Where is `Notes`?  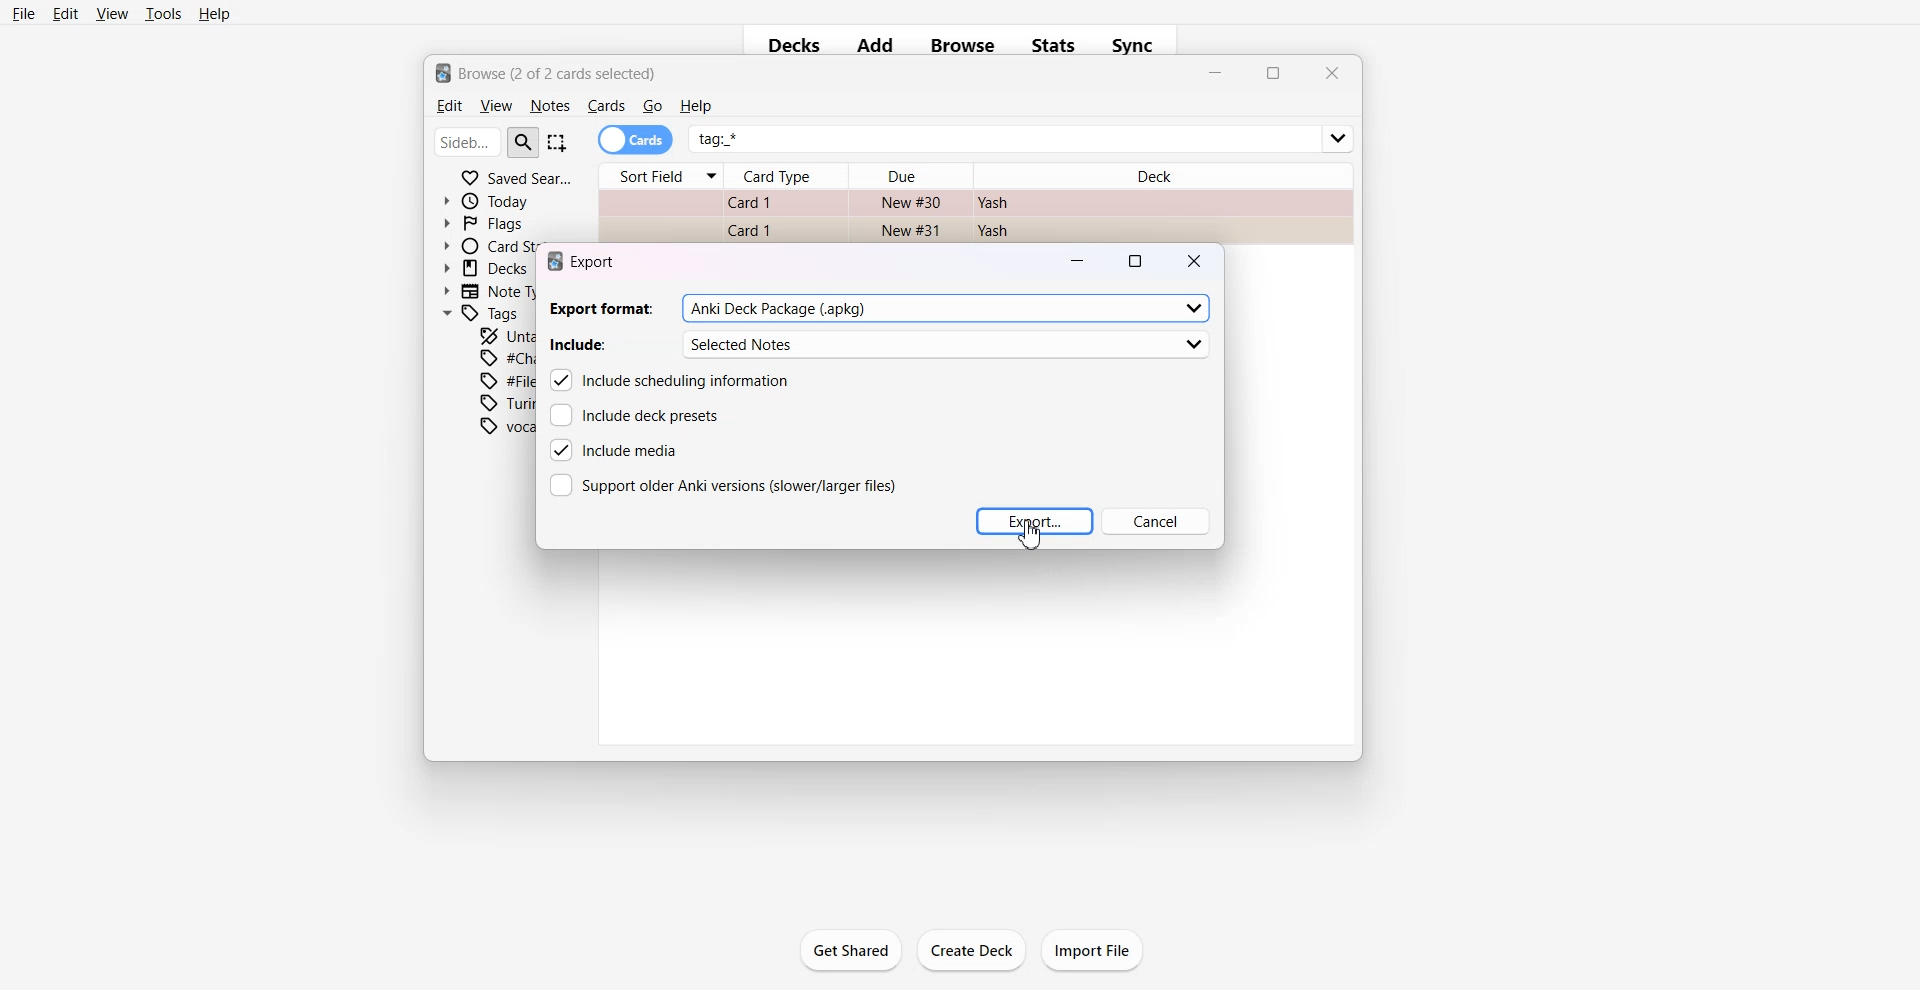 Notes is located at coordinates (549, 106).